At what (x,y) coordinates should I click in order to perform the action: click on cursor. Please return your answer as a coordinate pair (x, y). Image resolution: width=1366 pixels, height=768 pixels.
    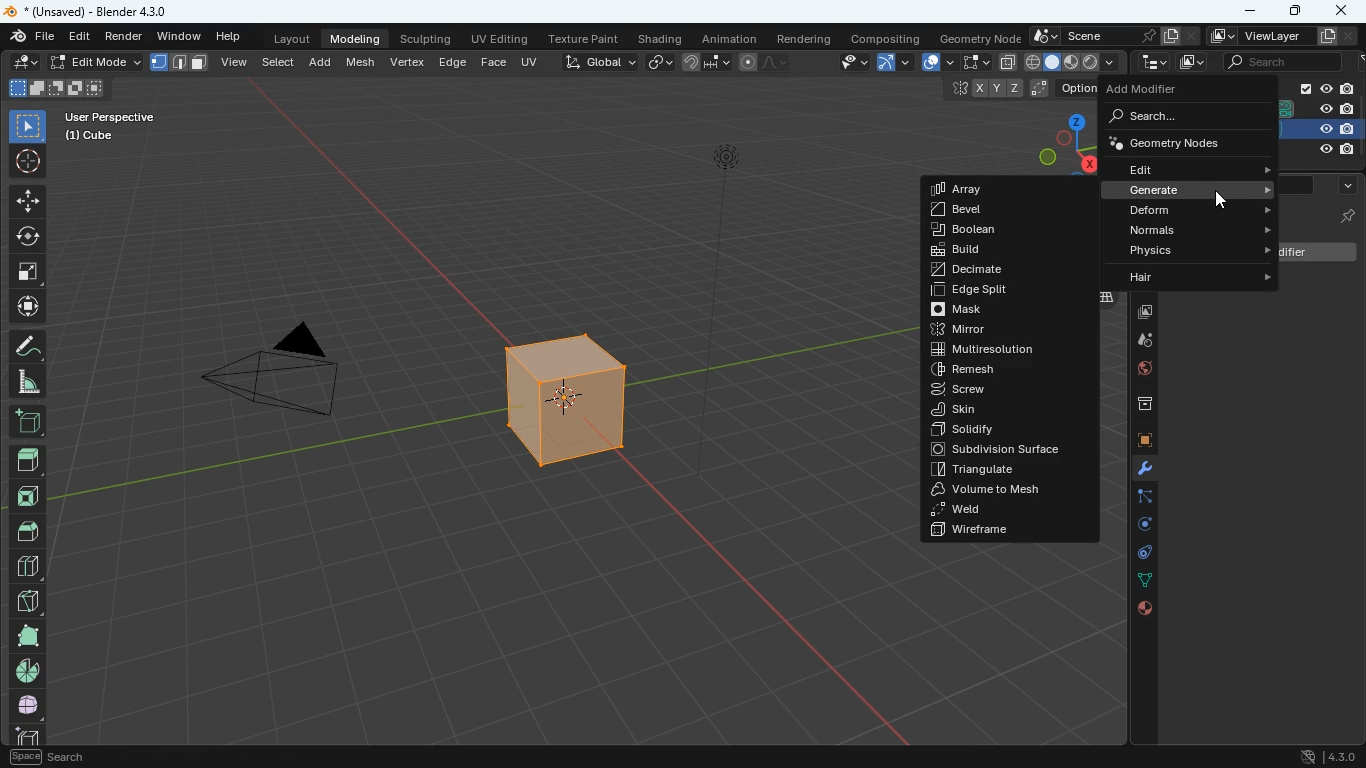
    Looking at the image, I should click on (1222, 200).